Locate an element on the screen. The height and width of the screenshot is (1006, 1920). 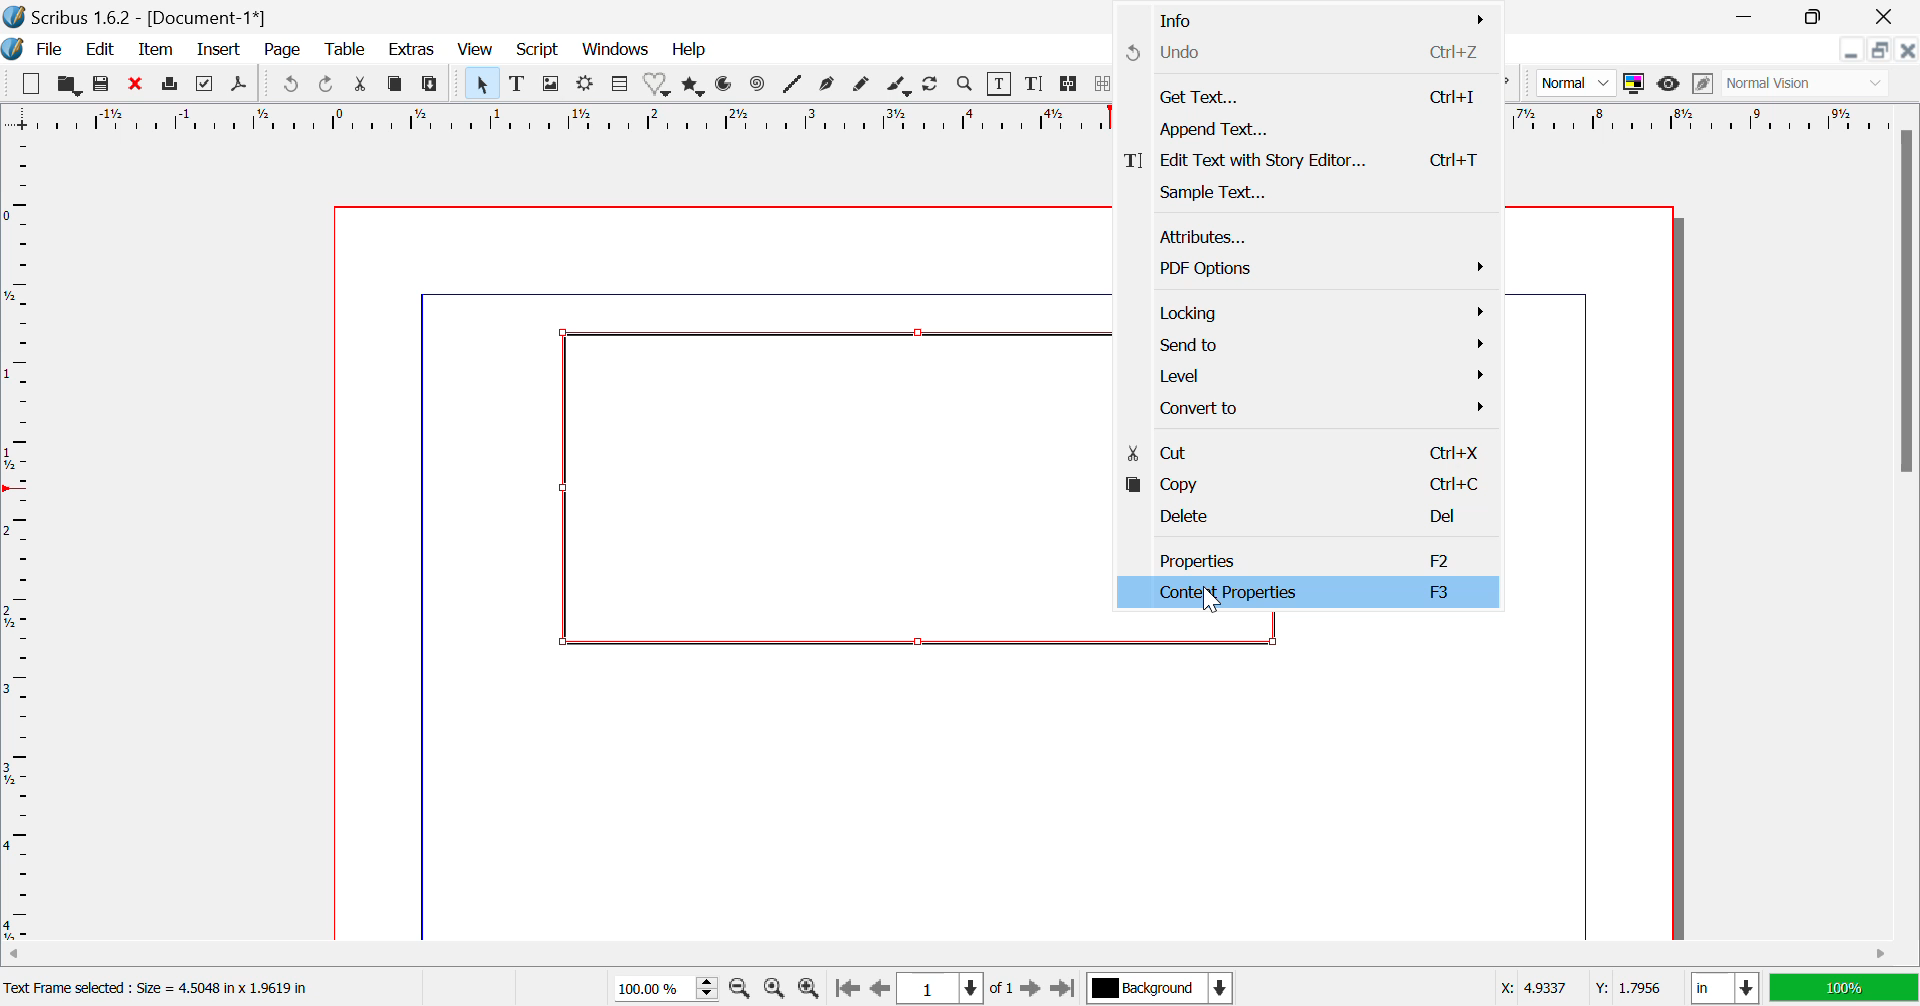
Preflight Verifier is located at coordinates (205, 86).